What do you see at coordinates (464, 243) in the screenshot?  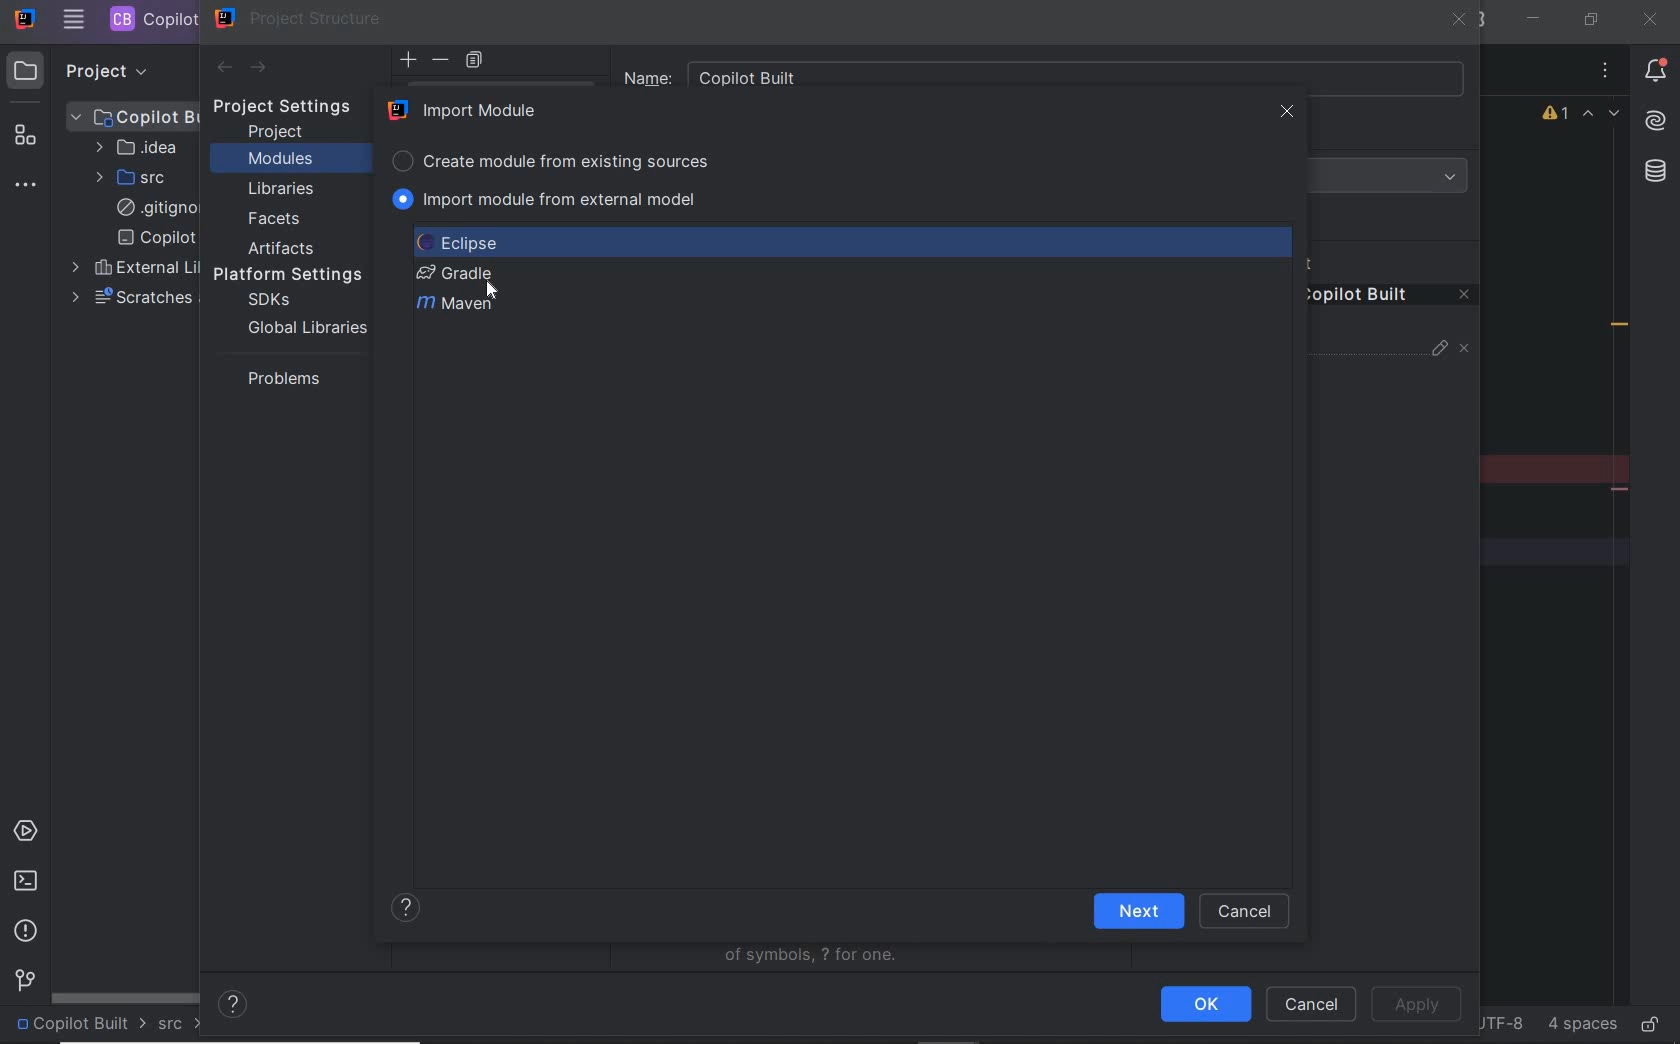 I see `ECLIPSE` at bounding box center [464, 243].